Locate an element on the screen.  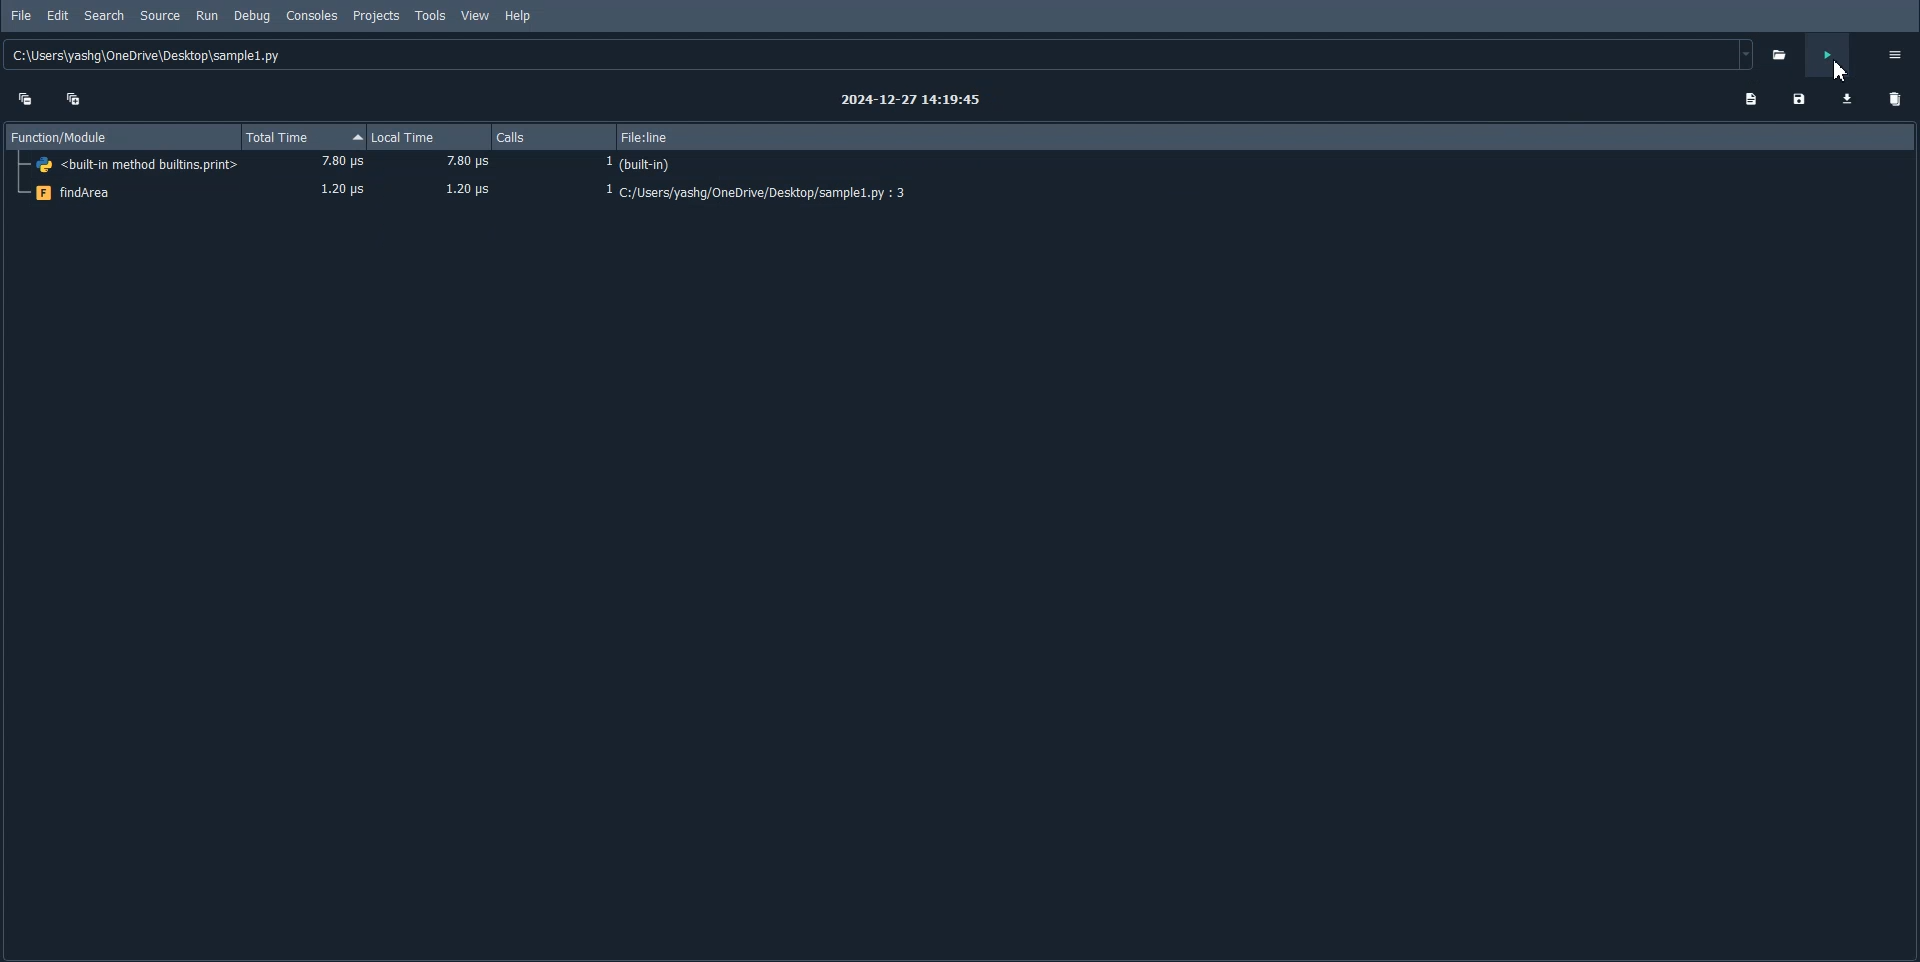
Source is located at coordinates (161, 16).